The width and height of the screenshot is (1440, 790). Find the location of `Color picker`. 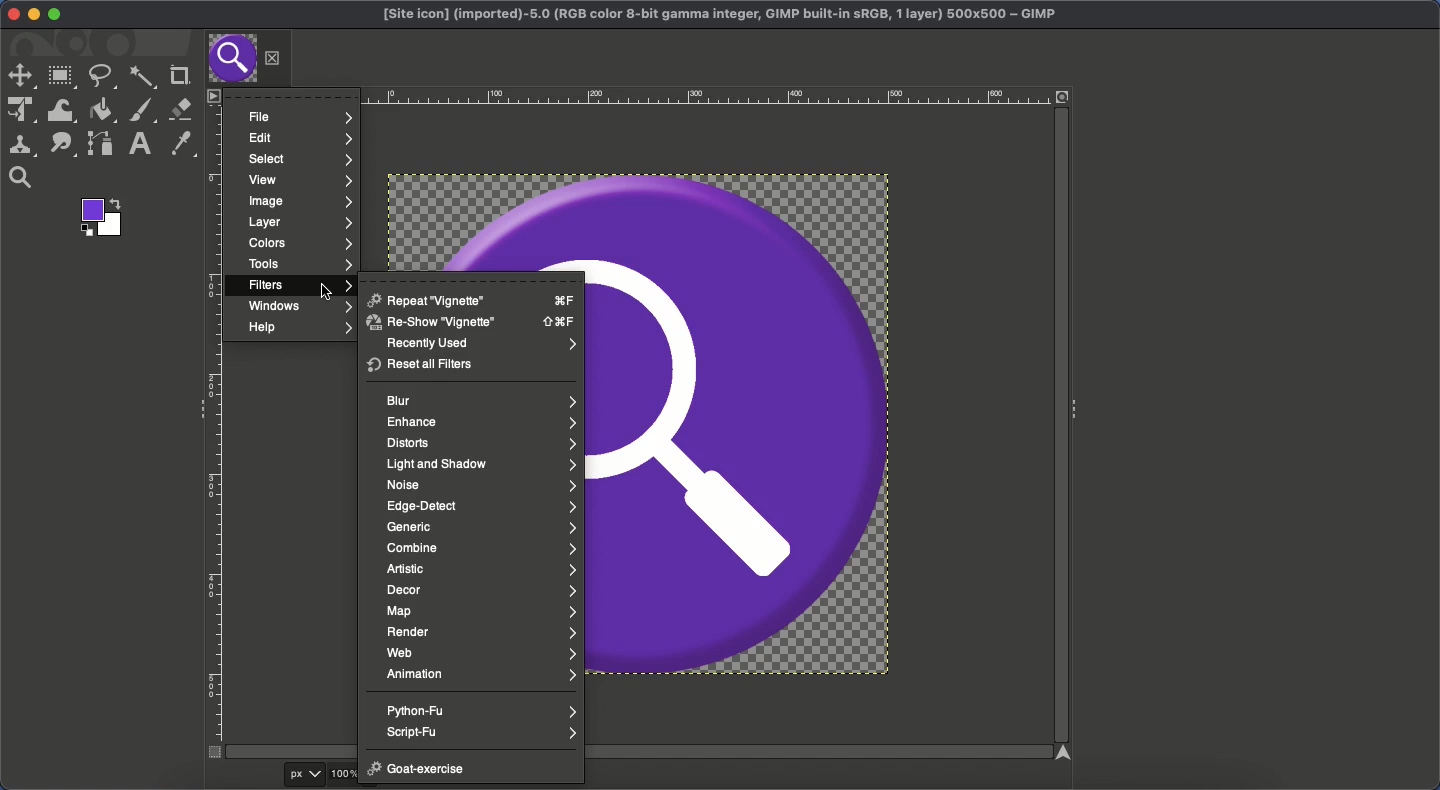

Color picker is located at coordinates (179, 144).